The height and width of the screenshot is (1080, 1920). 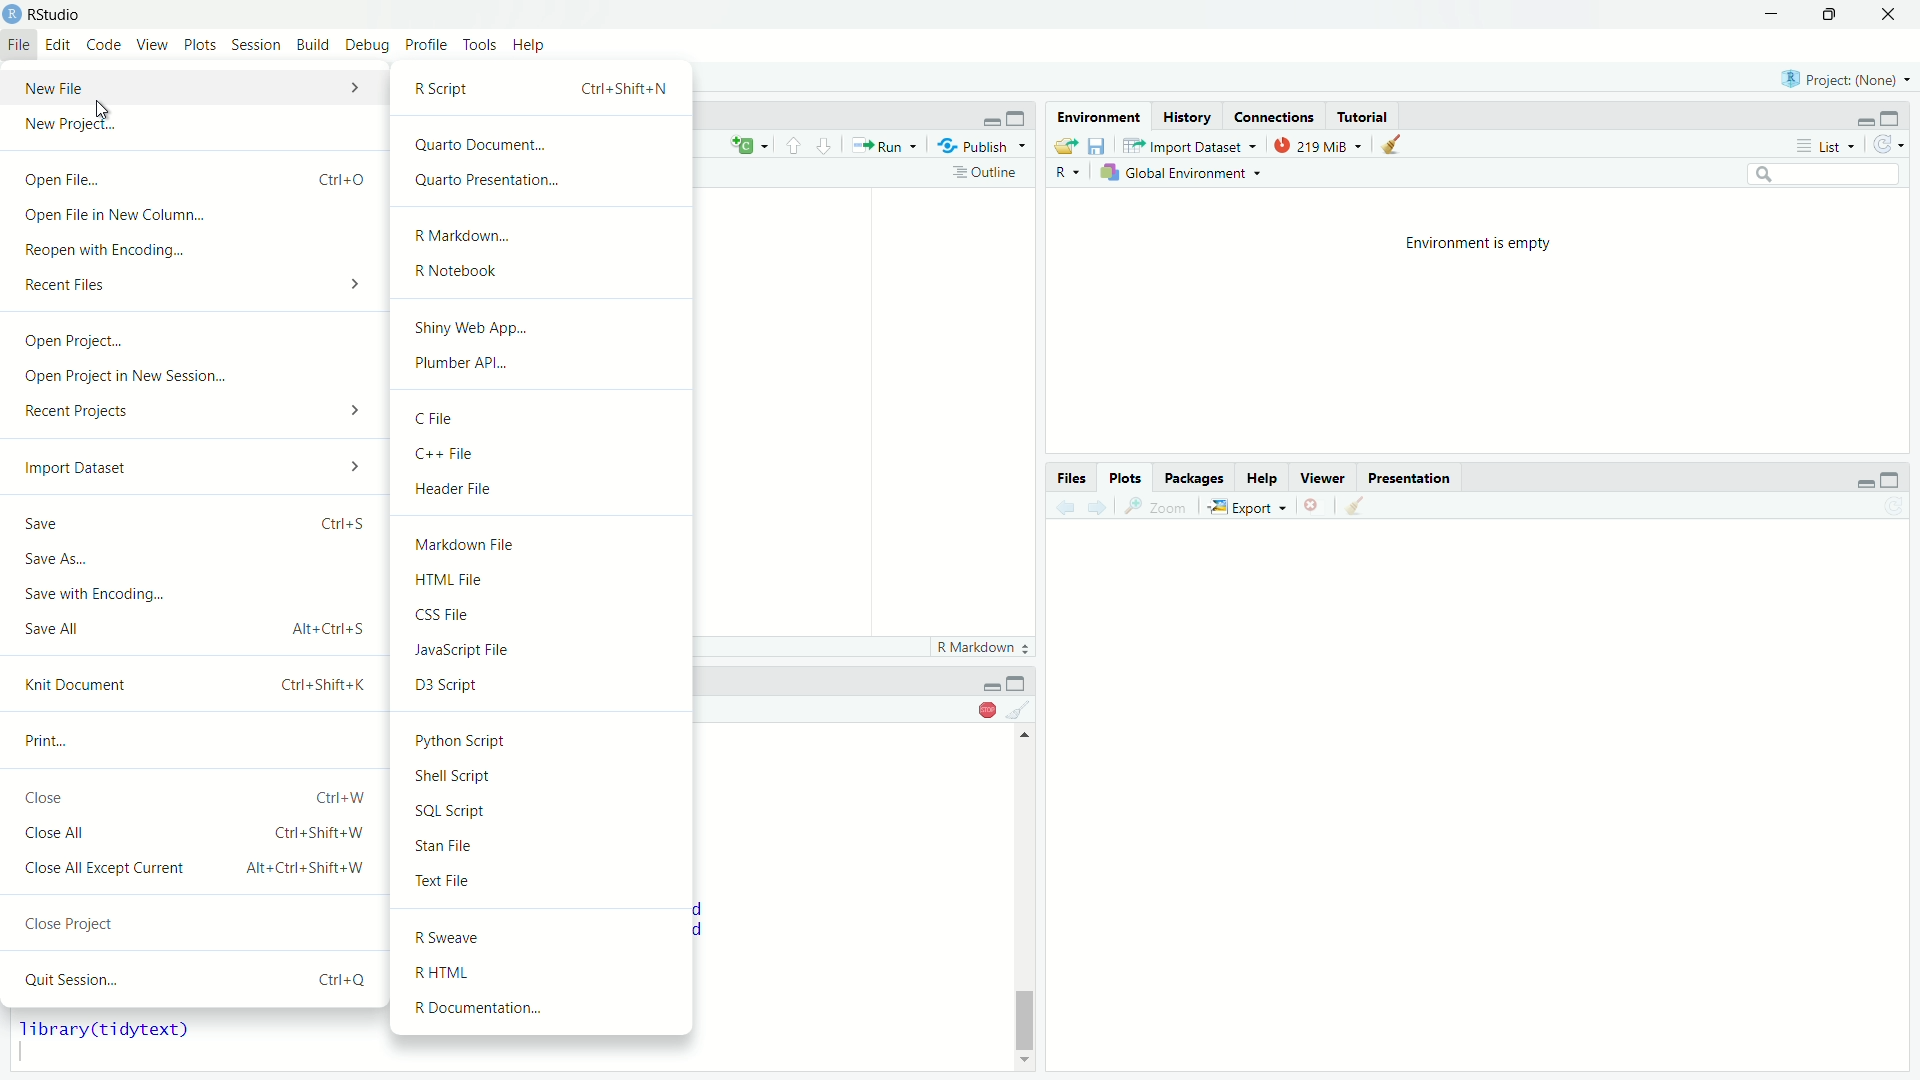 I want to click on go to previous section, so click(x=793, y=146).